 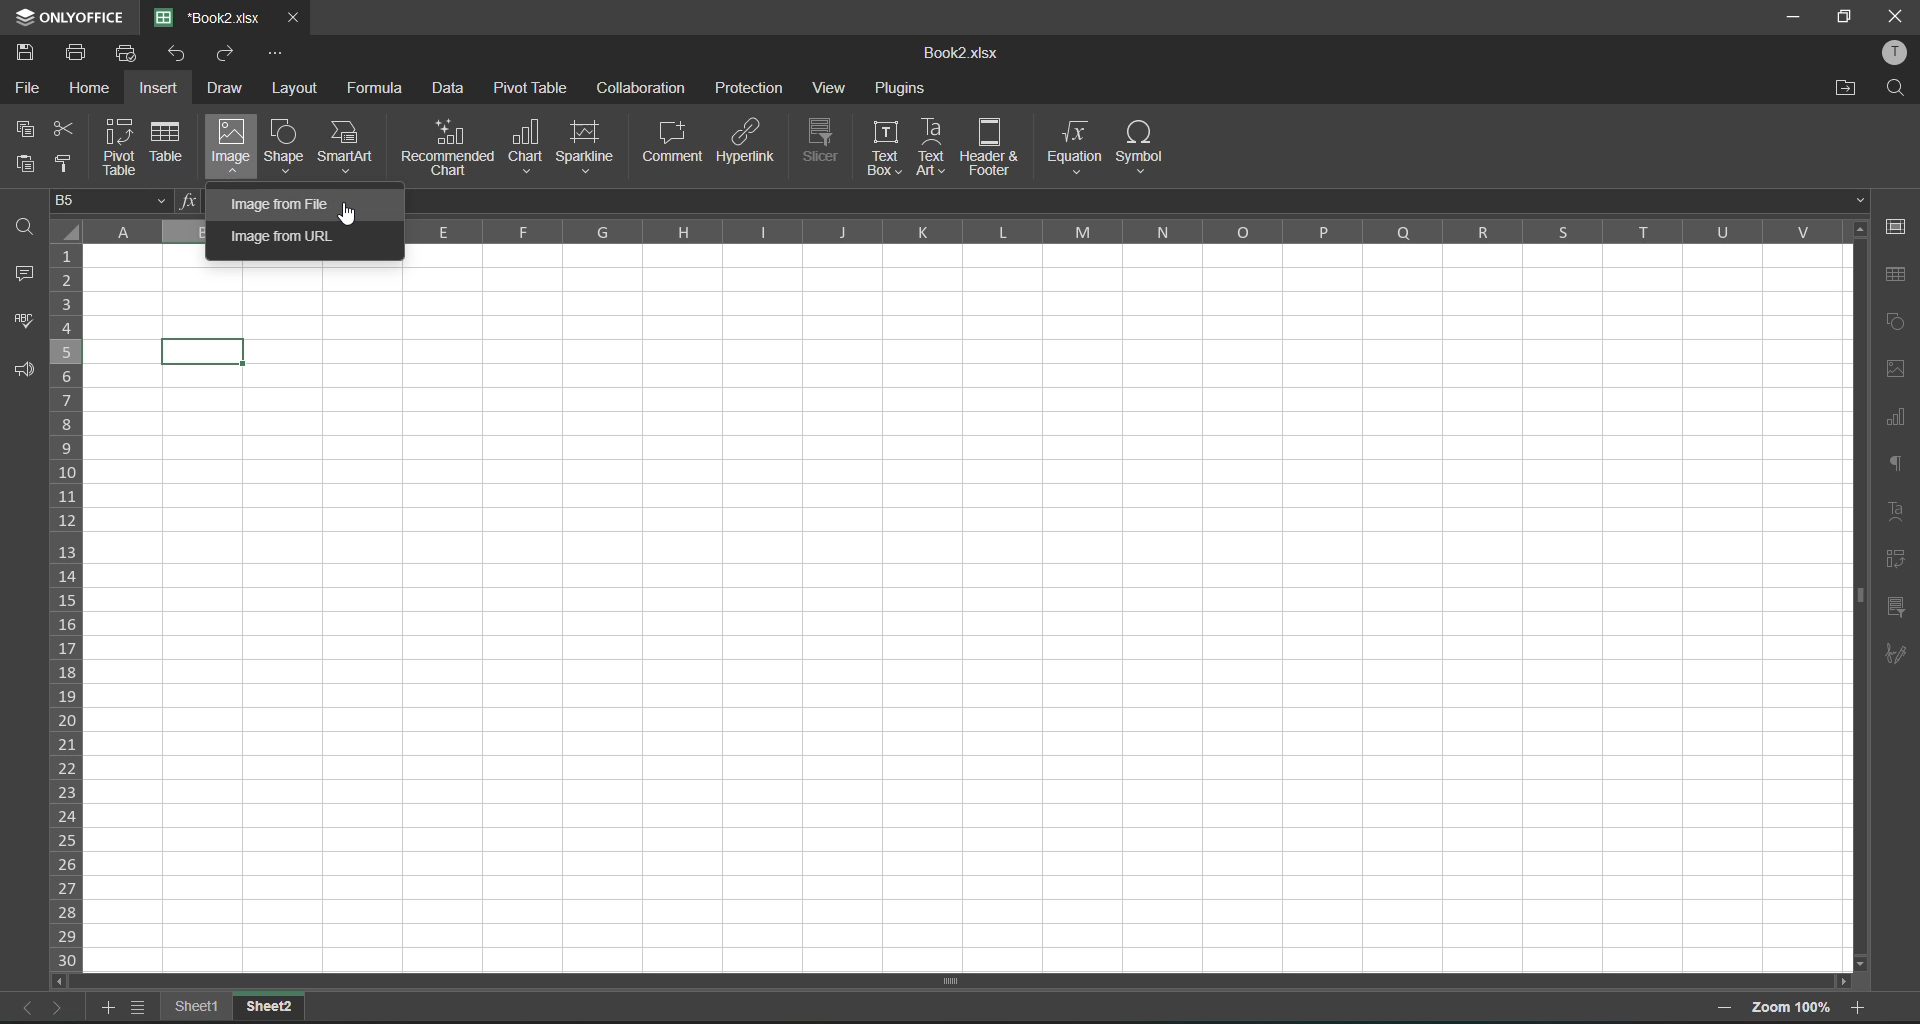 I want to click on shapes, so click(x=1895, y=326).